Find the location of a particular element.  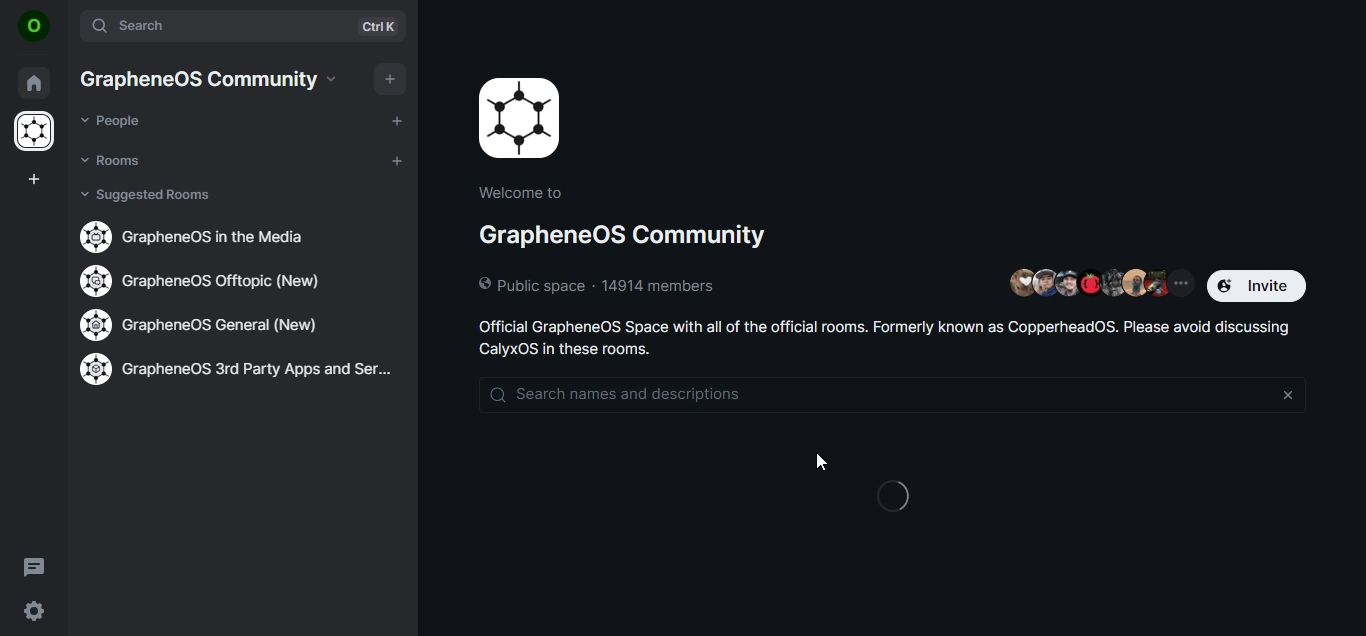

text is located at coordinates (204, 236).